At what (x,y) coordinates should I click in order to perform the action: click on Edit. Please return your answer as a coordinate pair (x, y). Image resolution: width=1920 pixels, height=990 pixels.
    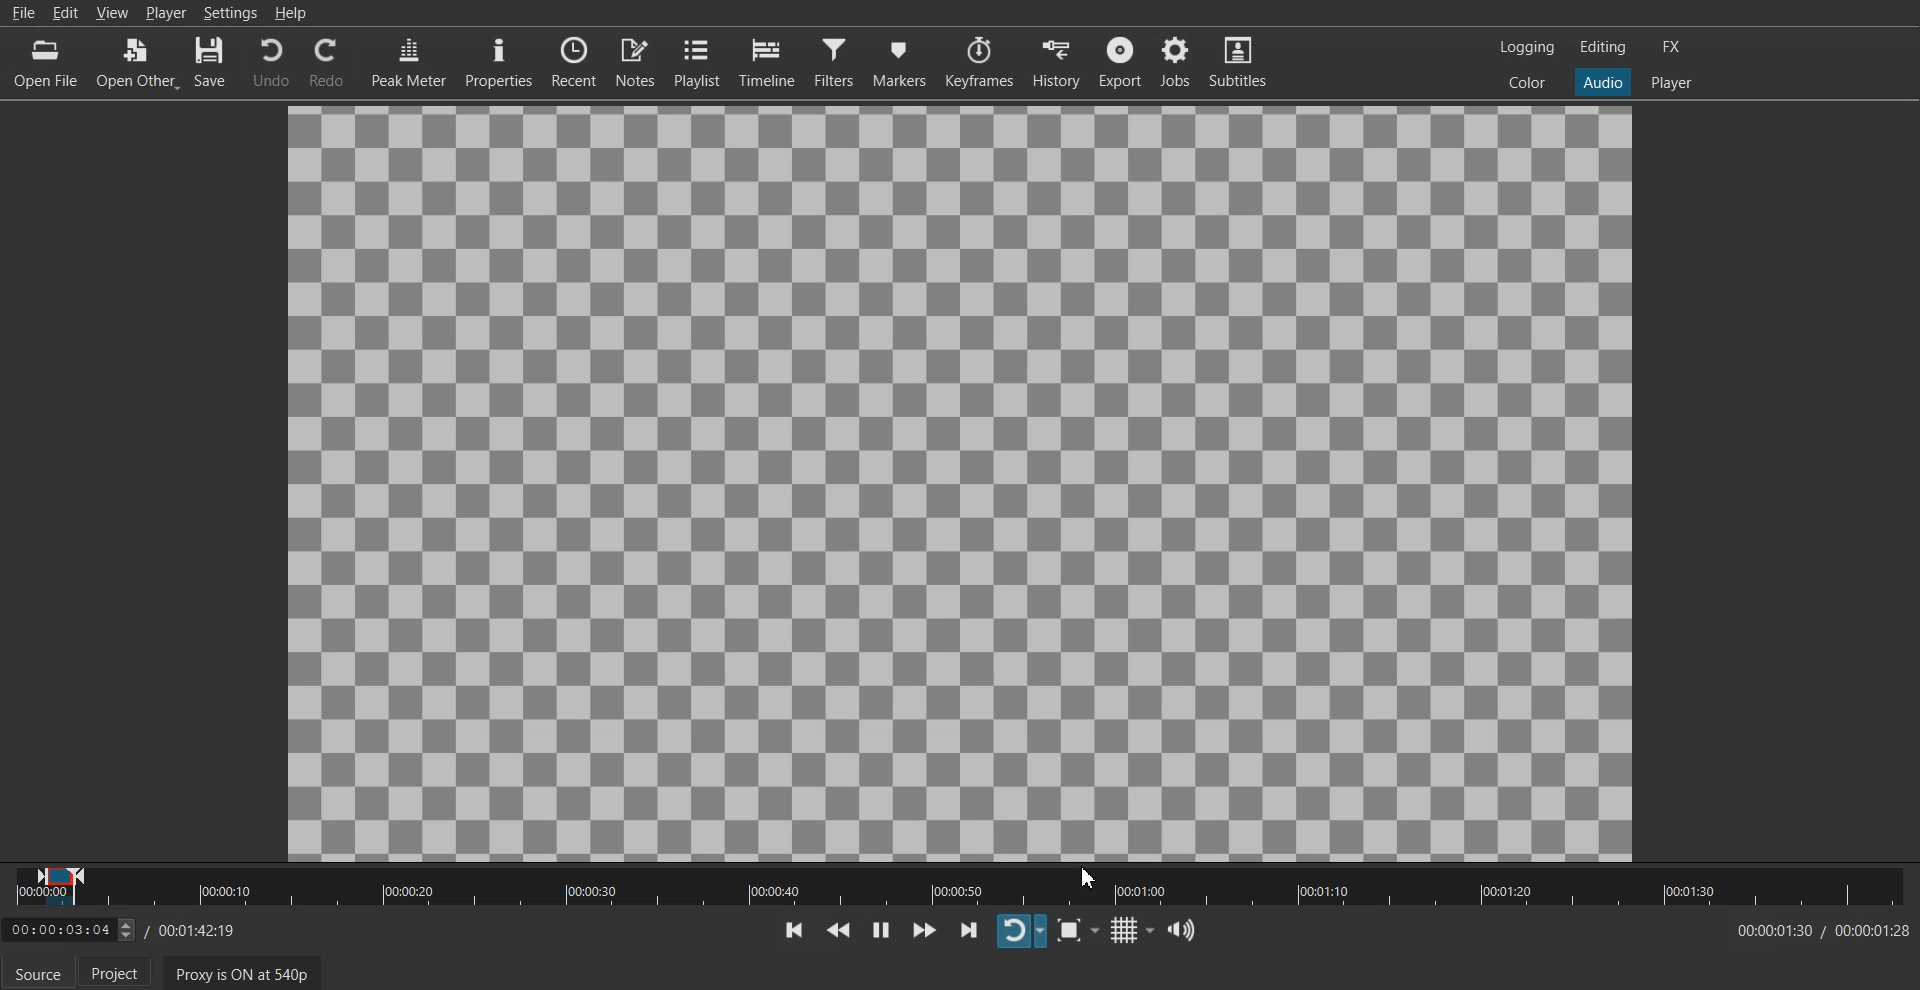
    Looking at the image, I should click on (65, 12).